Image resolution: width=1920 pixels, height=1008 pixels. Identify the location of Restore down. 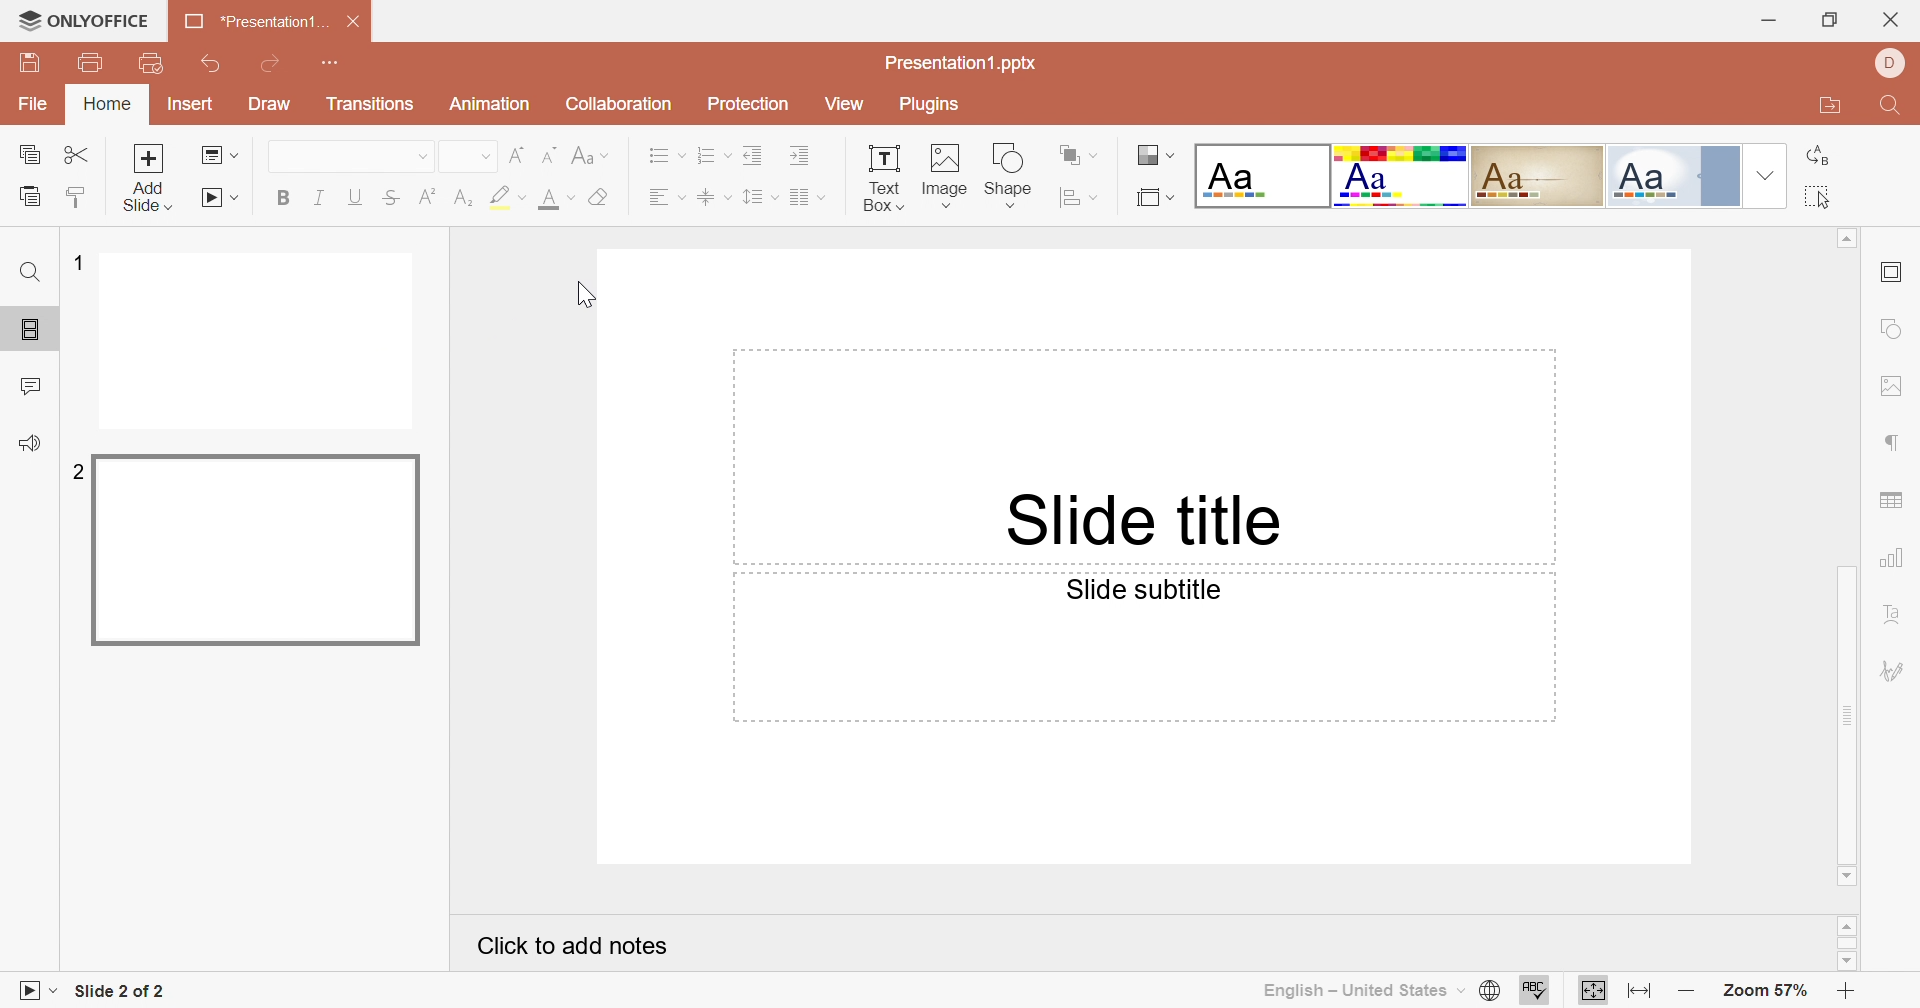
(1826, 18).